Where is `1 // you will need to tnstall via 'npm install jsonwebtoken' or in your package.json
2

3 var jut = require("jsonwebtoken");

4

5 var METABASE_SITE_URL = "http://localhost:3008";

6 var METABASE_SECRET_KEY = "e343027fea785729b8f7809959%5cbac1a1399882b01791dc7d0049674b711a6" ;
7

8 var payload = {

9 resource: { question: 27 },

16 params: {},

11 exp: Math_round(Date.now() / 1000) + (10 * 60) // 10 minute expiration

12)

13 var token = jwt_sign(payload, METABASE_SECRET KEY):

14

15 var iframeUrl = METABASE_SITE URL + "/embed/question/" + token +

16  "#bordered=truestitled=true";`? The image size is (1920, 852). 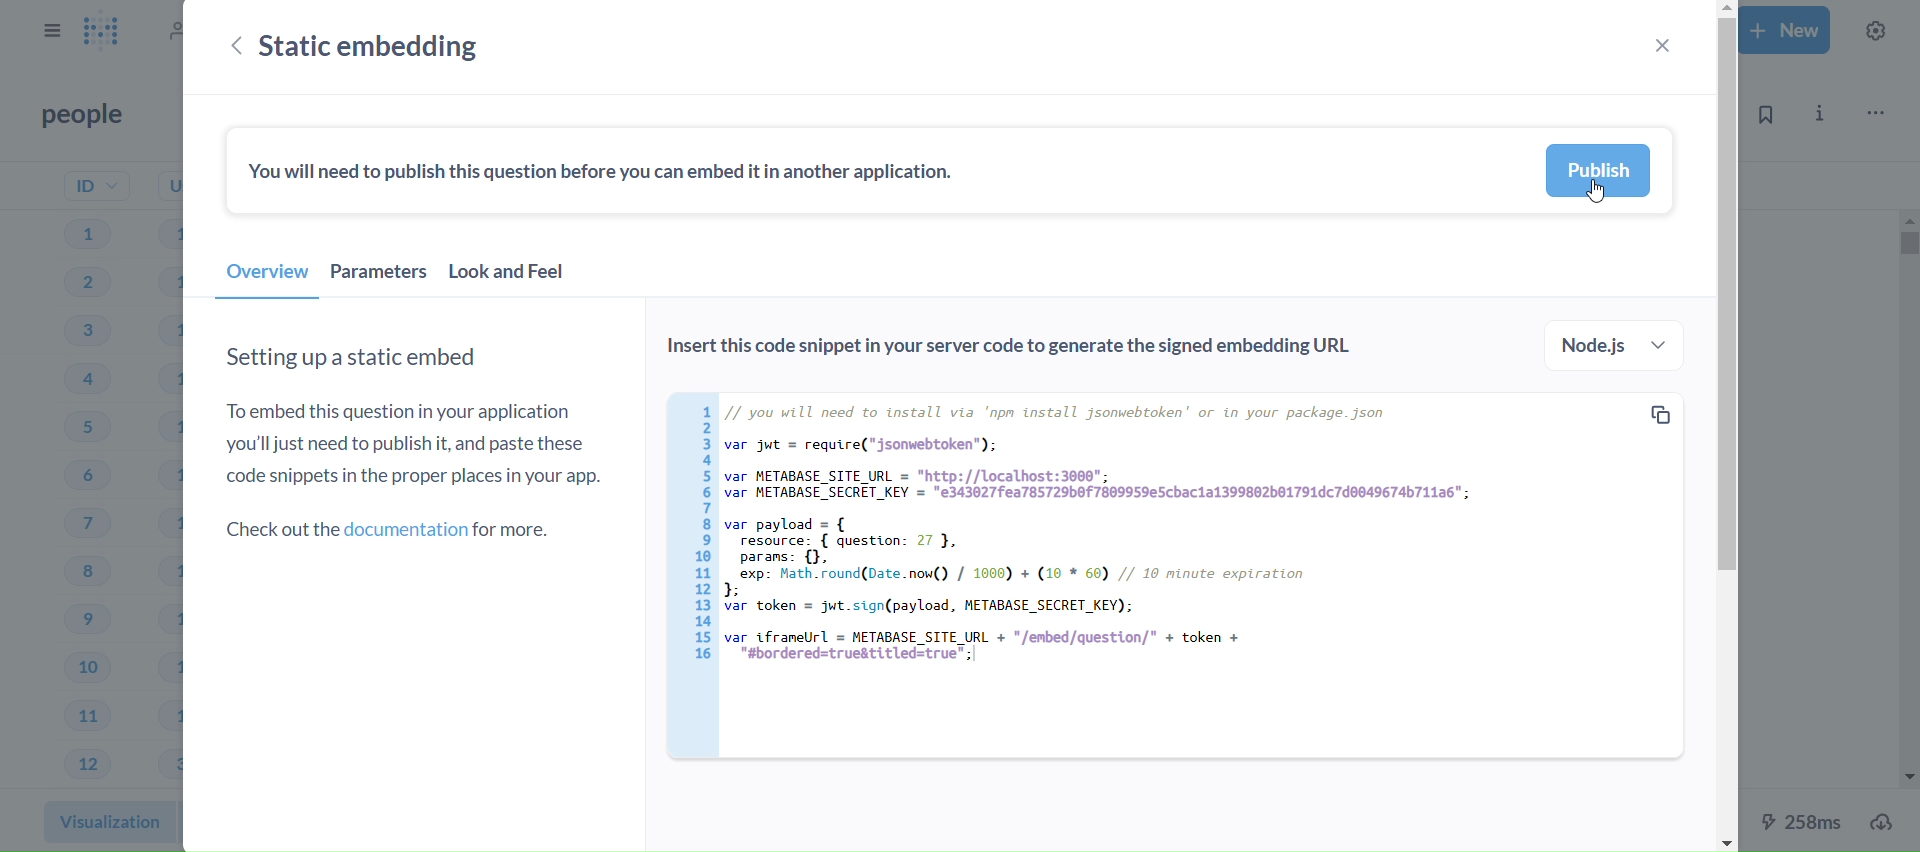
1 // you will need to tnstall via 'npm install jsonwebtoken' or in your package.json
2

3 var jut = require("jsonwebtoken");

4

5 var METABASE_SITE_URL = "http://localhost:3008";

6 var METABASE_SECRET_KEY = "e343027fea785729b8f7809959%5cbac1a1399882b01791dc7d0049674b711a6" ;
7

8 var payload = {

9 resource: { question: 27 },

16 params: {},

11 exp: Math_round(Date.now() / 1000) + (10 * 60) // 10 minute expiration

12)

13 var token = jwt_sign(payload, METABASE_SECRET KEY):

14

15 var iframeUrl = METABASE_SITE URL + "/embed/question/" + token +

16  "#bordered=truestitled=true"; is located at coordinates (1134, 556).